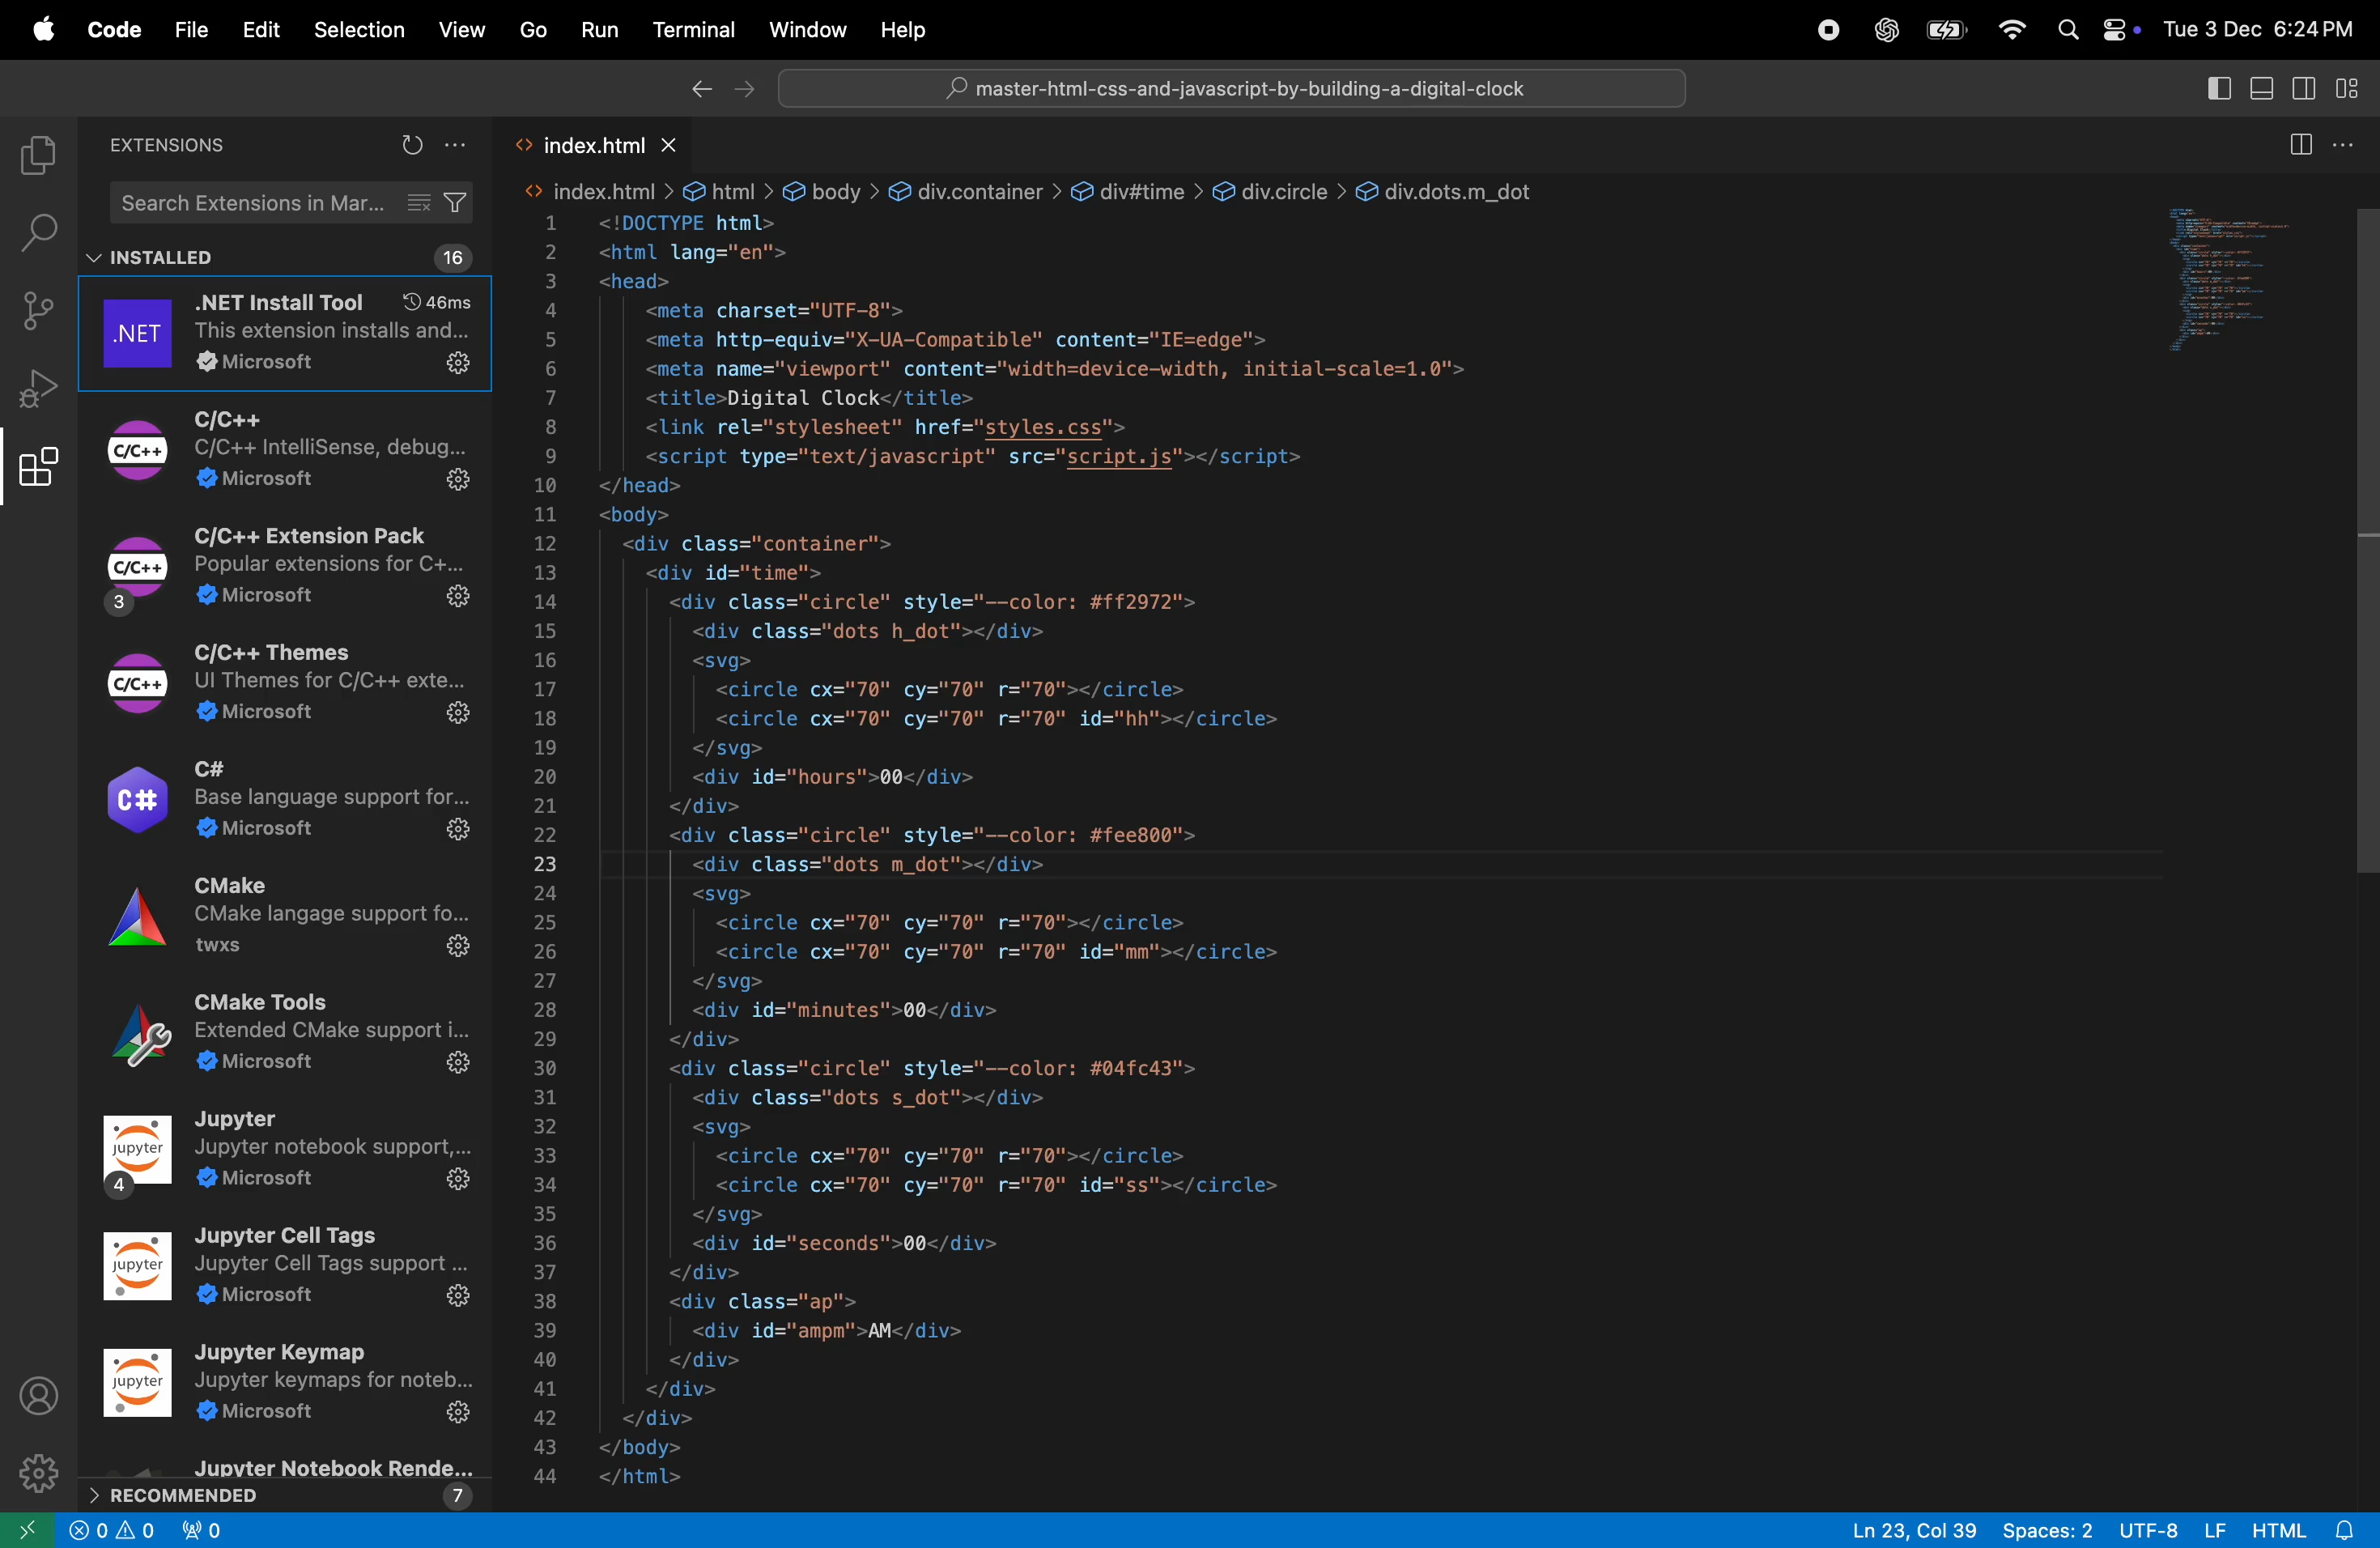 The height and width of the screenshot is (1548, 2380). What do you see at coordinates (179, 148) in the screenshot?
I see `extensions` at bounding box center [179, 148].